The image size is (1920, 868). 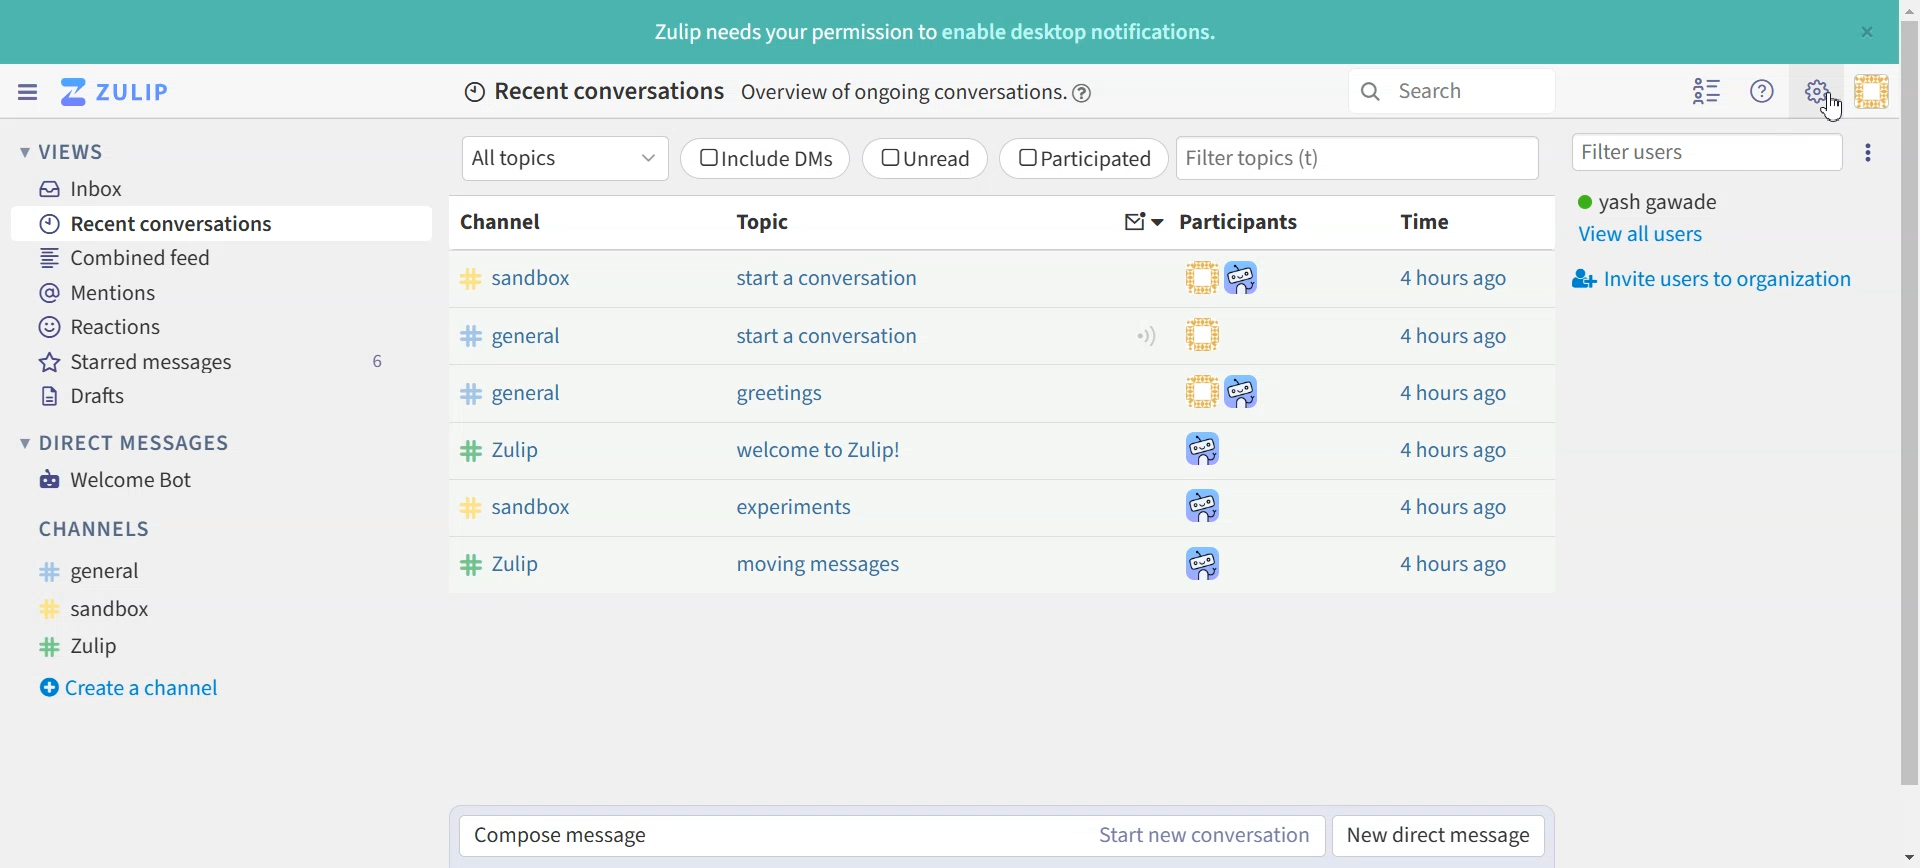 What do you see at coordinates (506, 222) in the screenshot?
I see `Channel` at bounding box center [506, 222].